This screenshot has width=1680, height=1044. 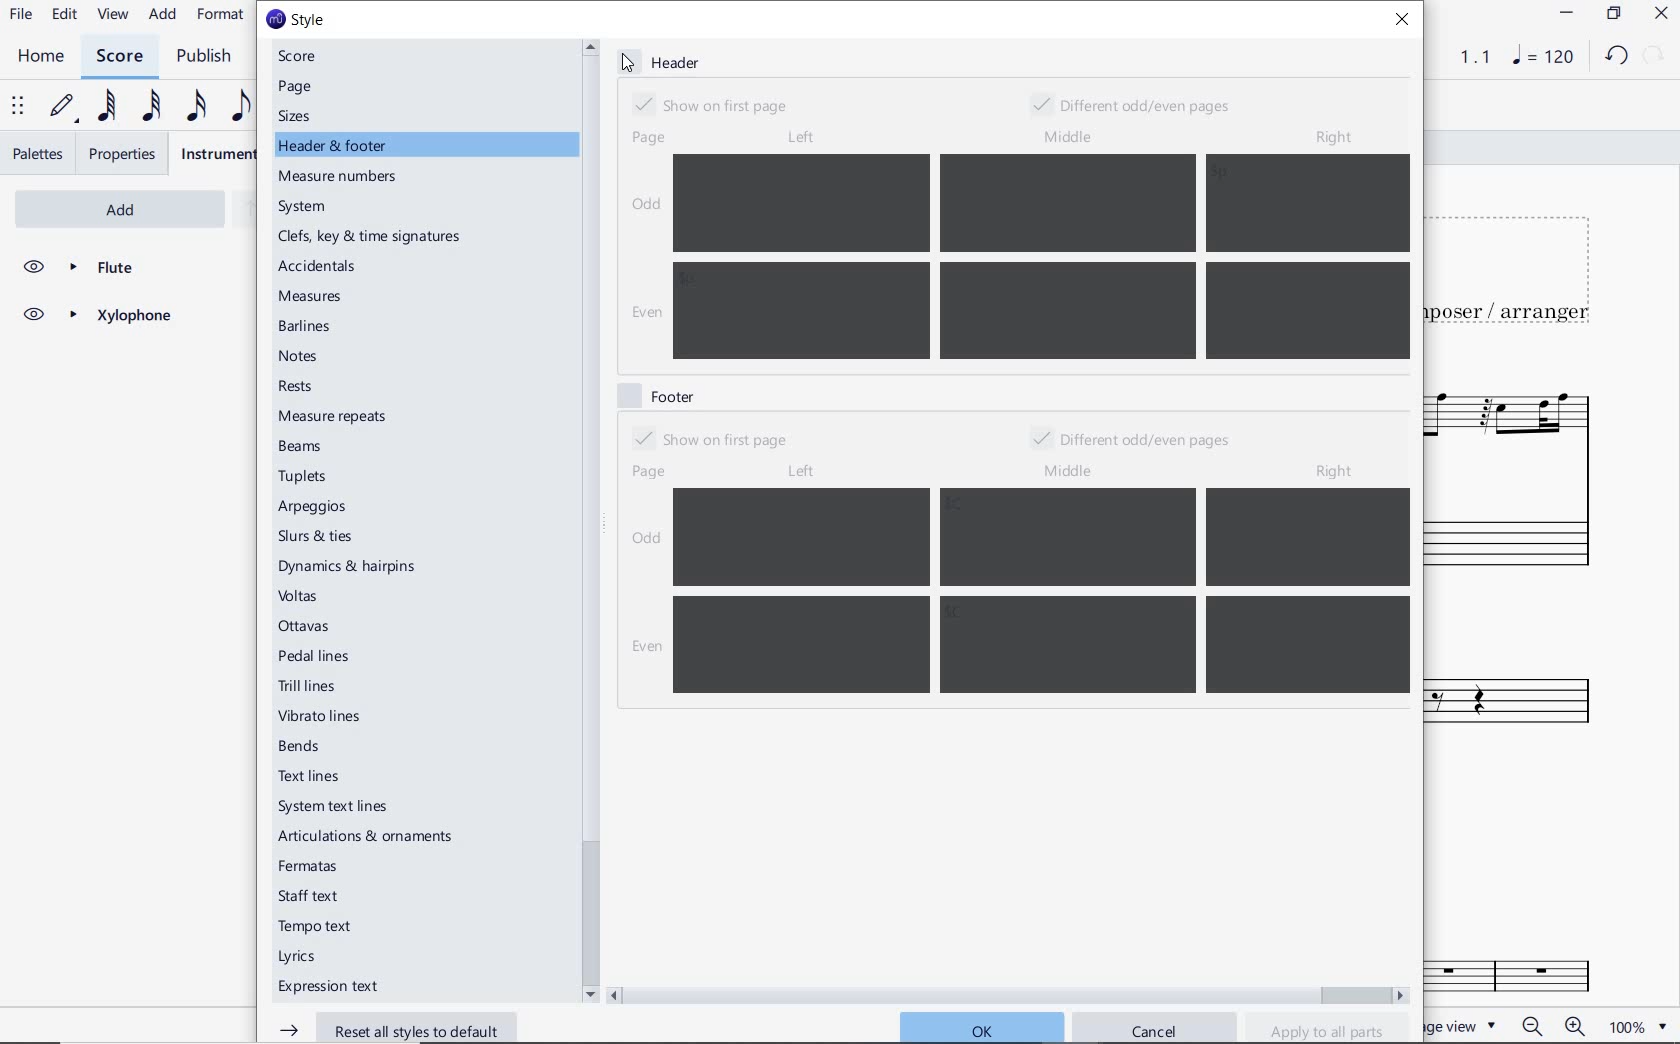 I want to click on enter data, so click(x=1040, y=257).